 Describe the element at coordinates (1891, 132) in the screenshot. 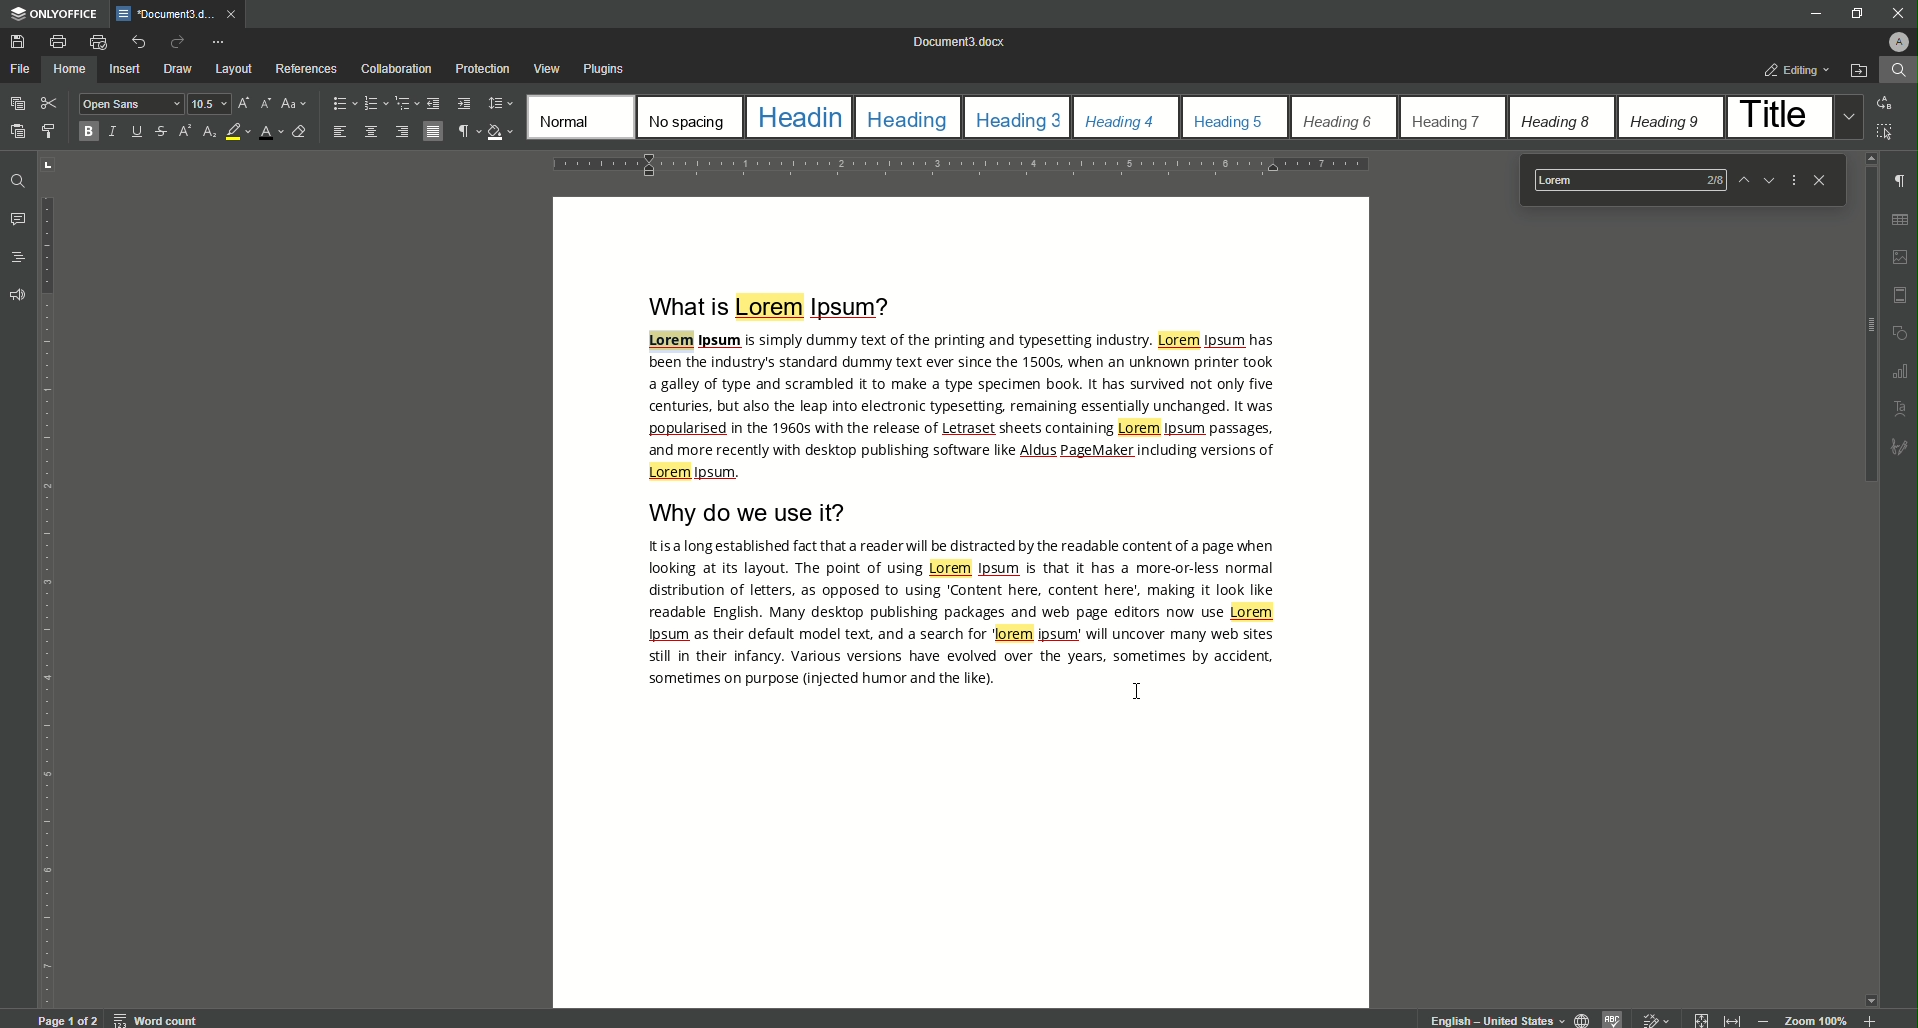

I see `Select` at that location.